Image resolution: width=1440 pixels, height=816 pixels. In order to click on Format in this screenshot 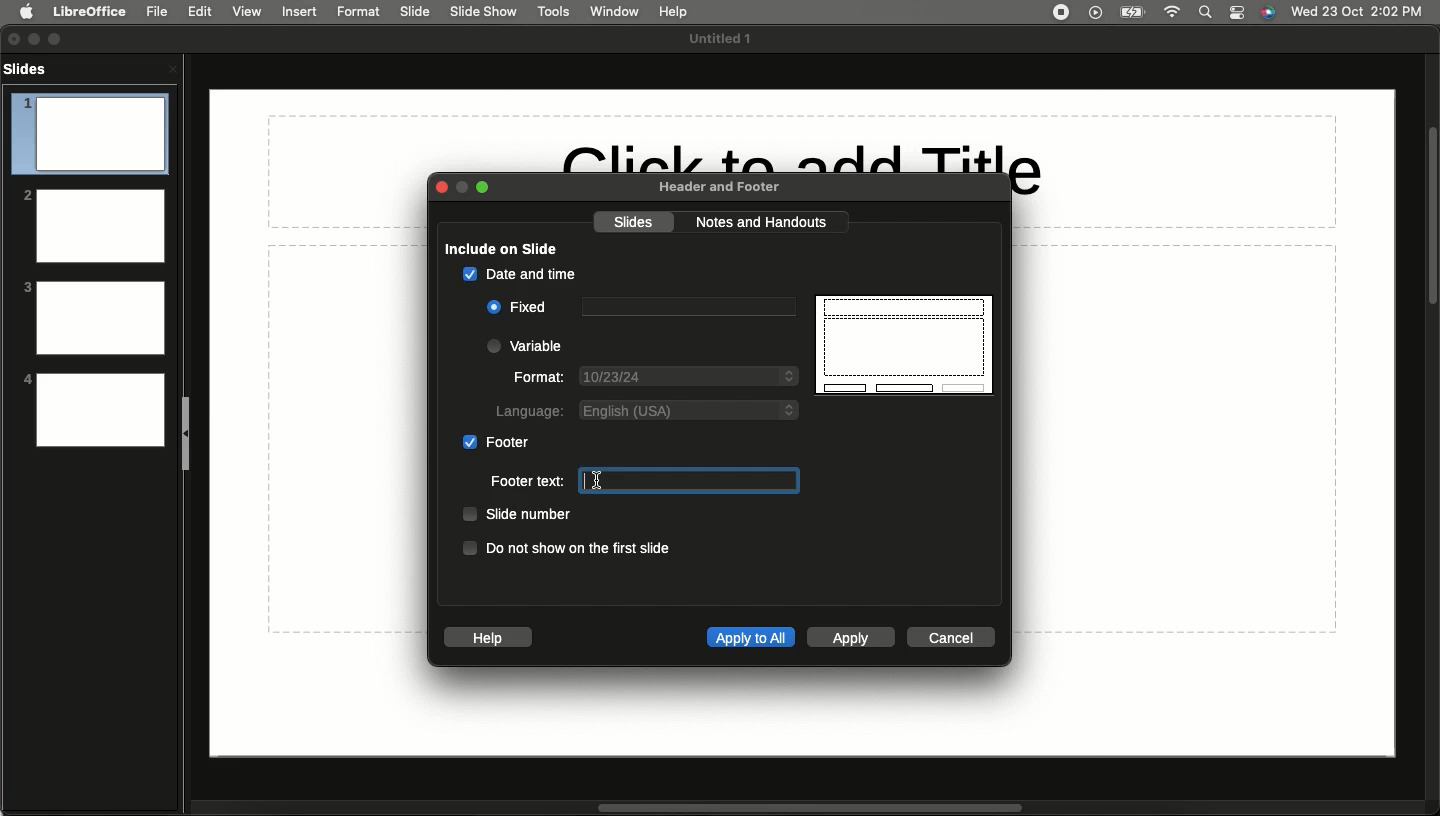, I will do `click(539, 375)`.